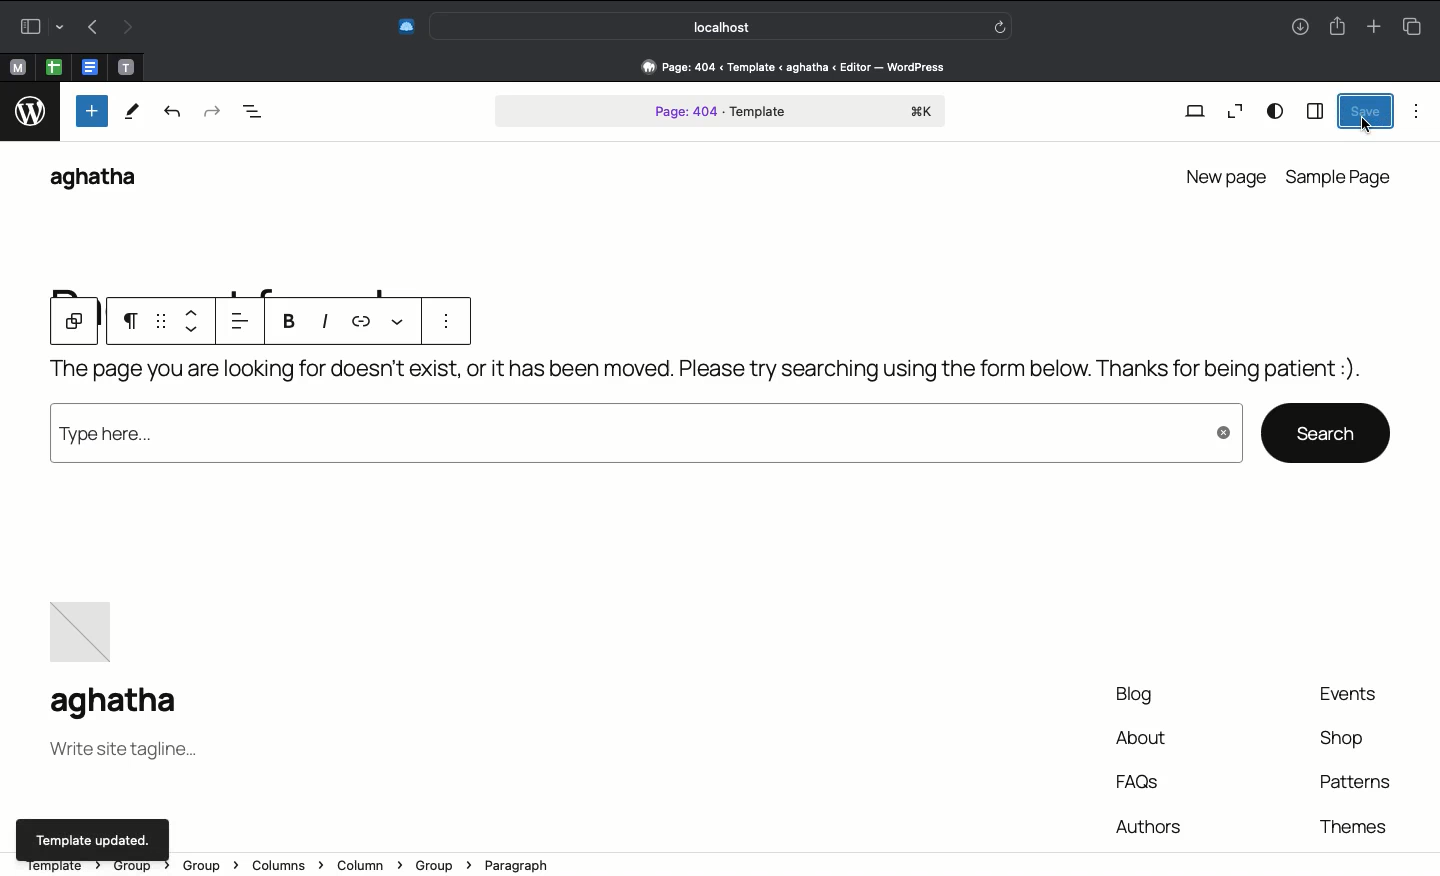  What do you see at coordinates (1367, 125) in the screenshot?
I see `cursor` at bounding box center [1367, 125].